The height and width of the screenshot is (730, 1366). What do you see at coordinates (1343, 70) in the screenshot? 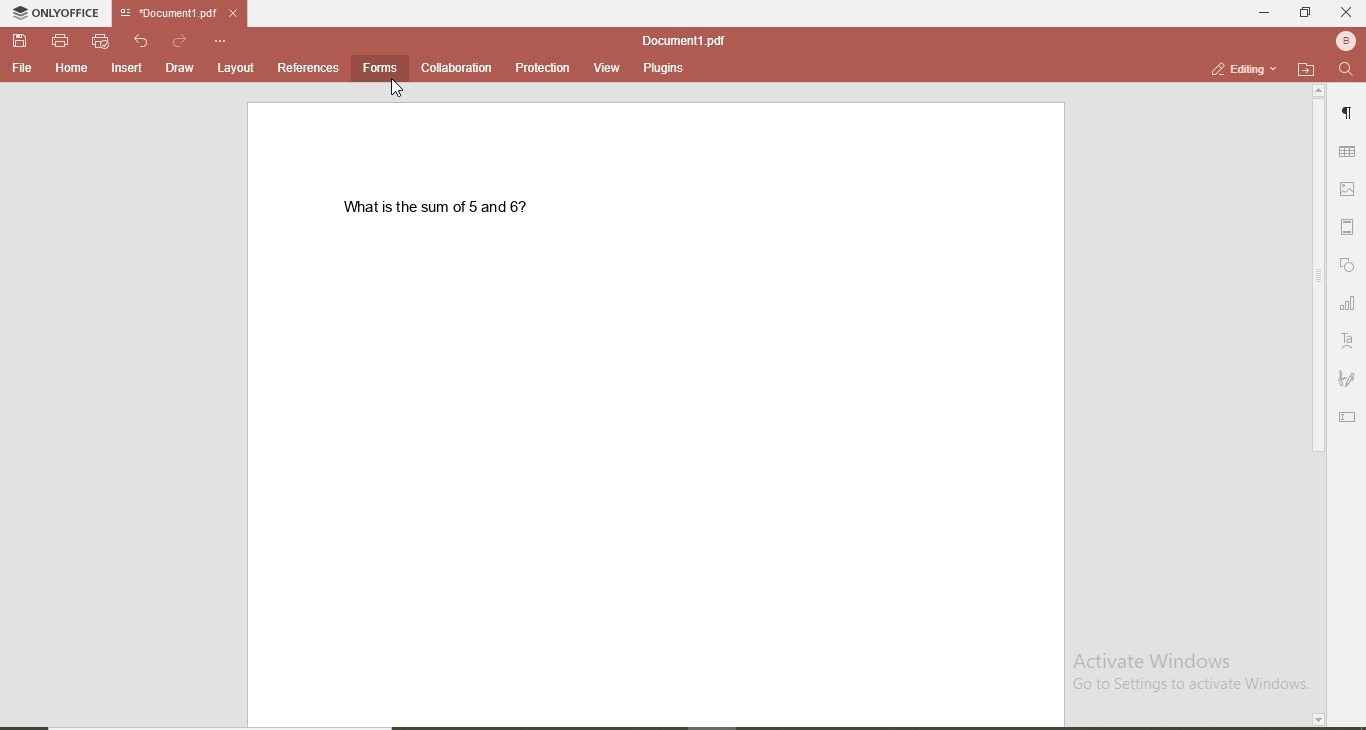
I see `search` at bounding box center [1343, 70].